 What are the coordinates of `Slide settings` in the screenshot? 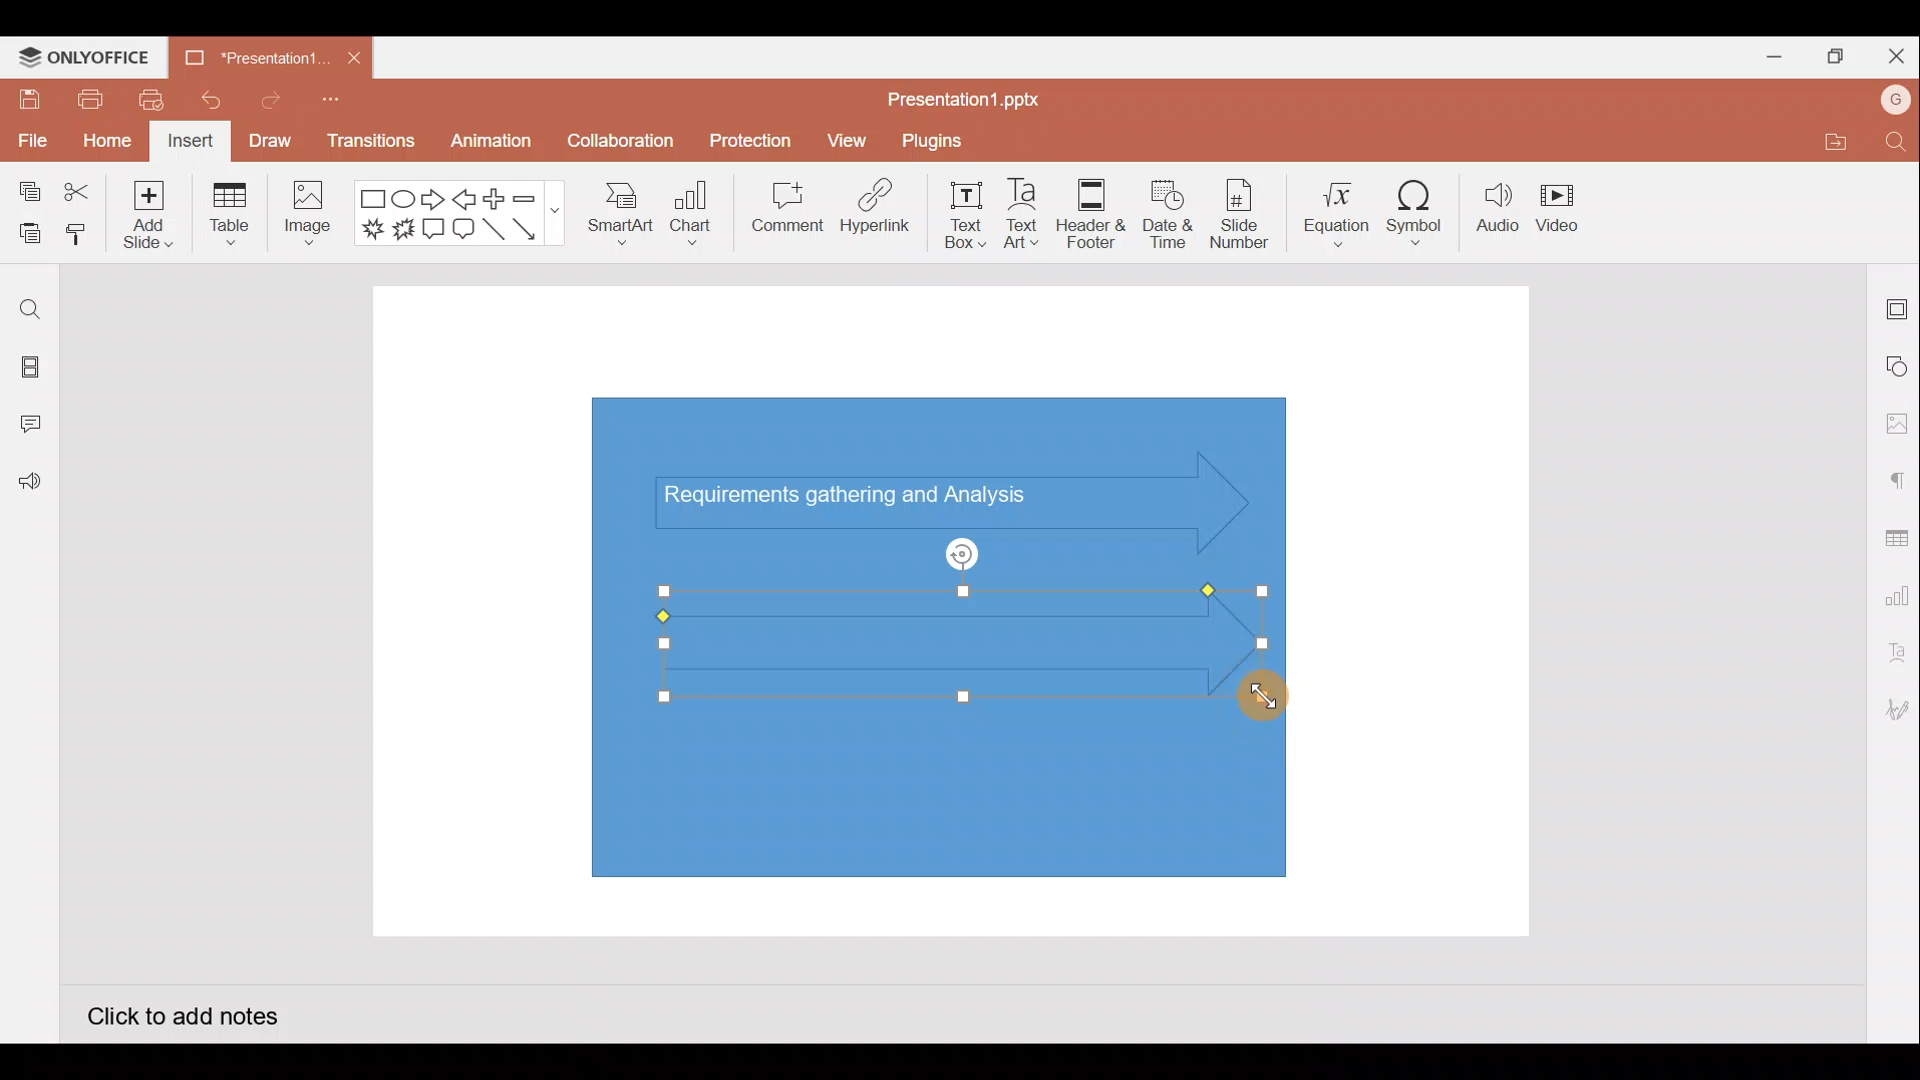 It's located at (1898, 305).